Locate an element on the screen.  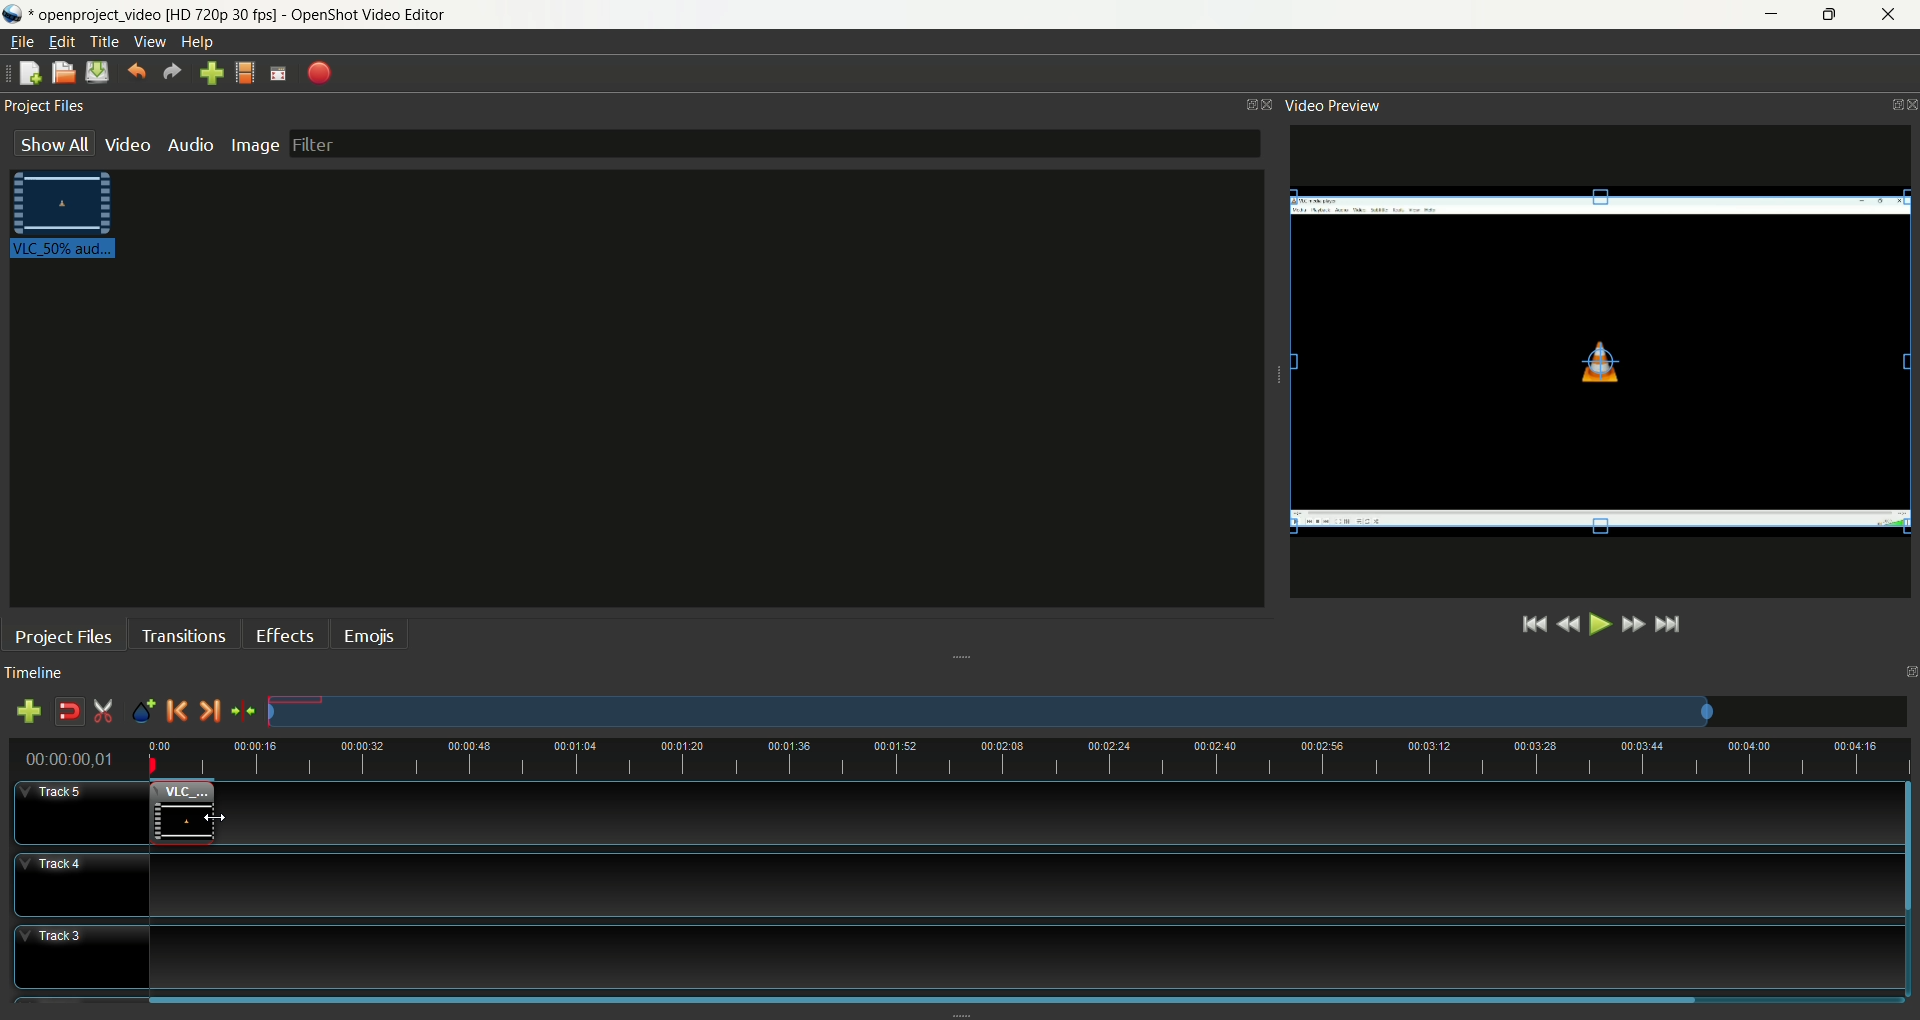
image is located at coordinates (256, 146).